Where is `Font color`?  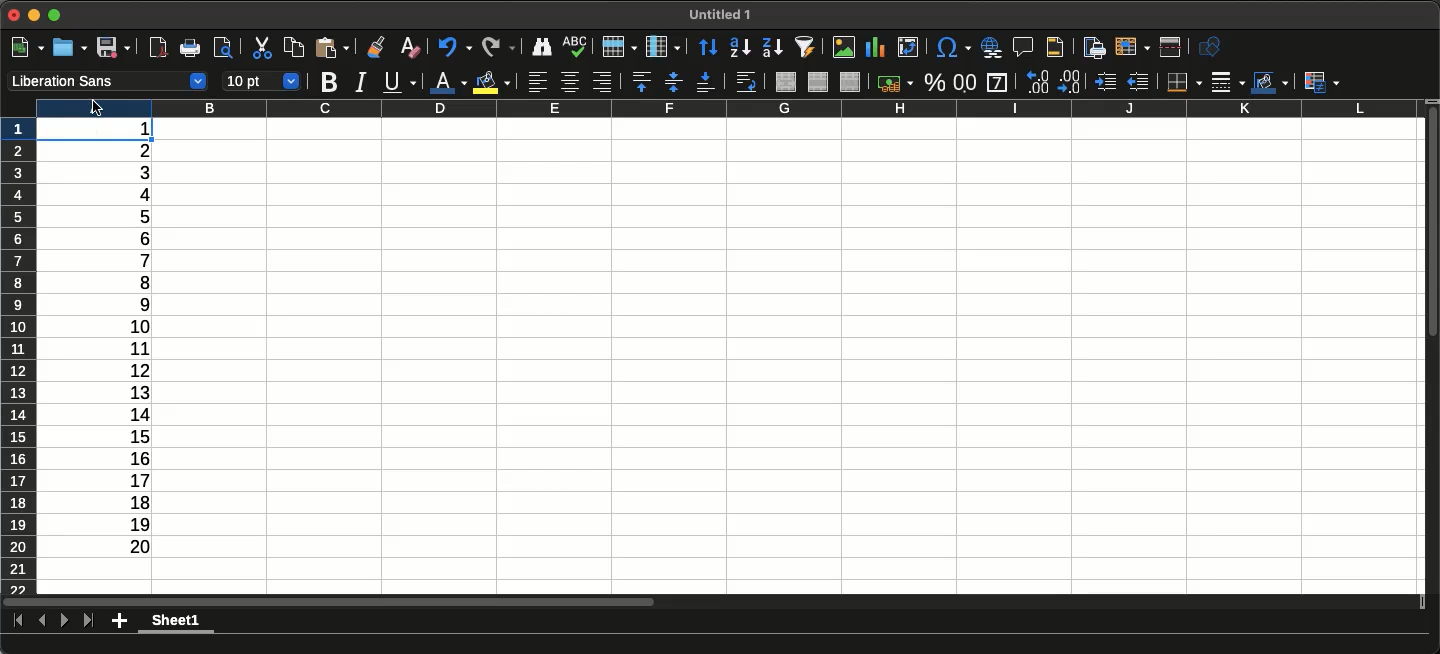 Font color is located at coordinates (447, 81).